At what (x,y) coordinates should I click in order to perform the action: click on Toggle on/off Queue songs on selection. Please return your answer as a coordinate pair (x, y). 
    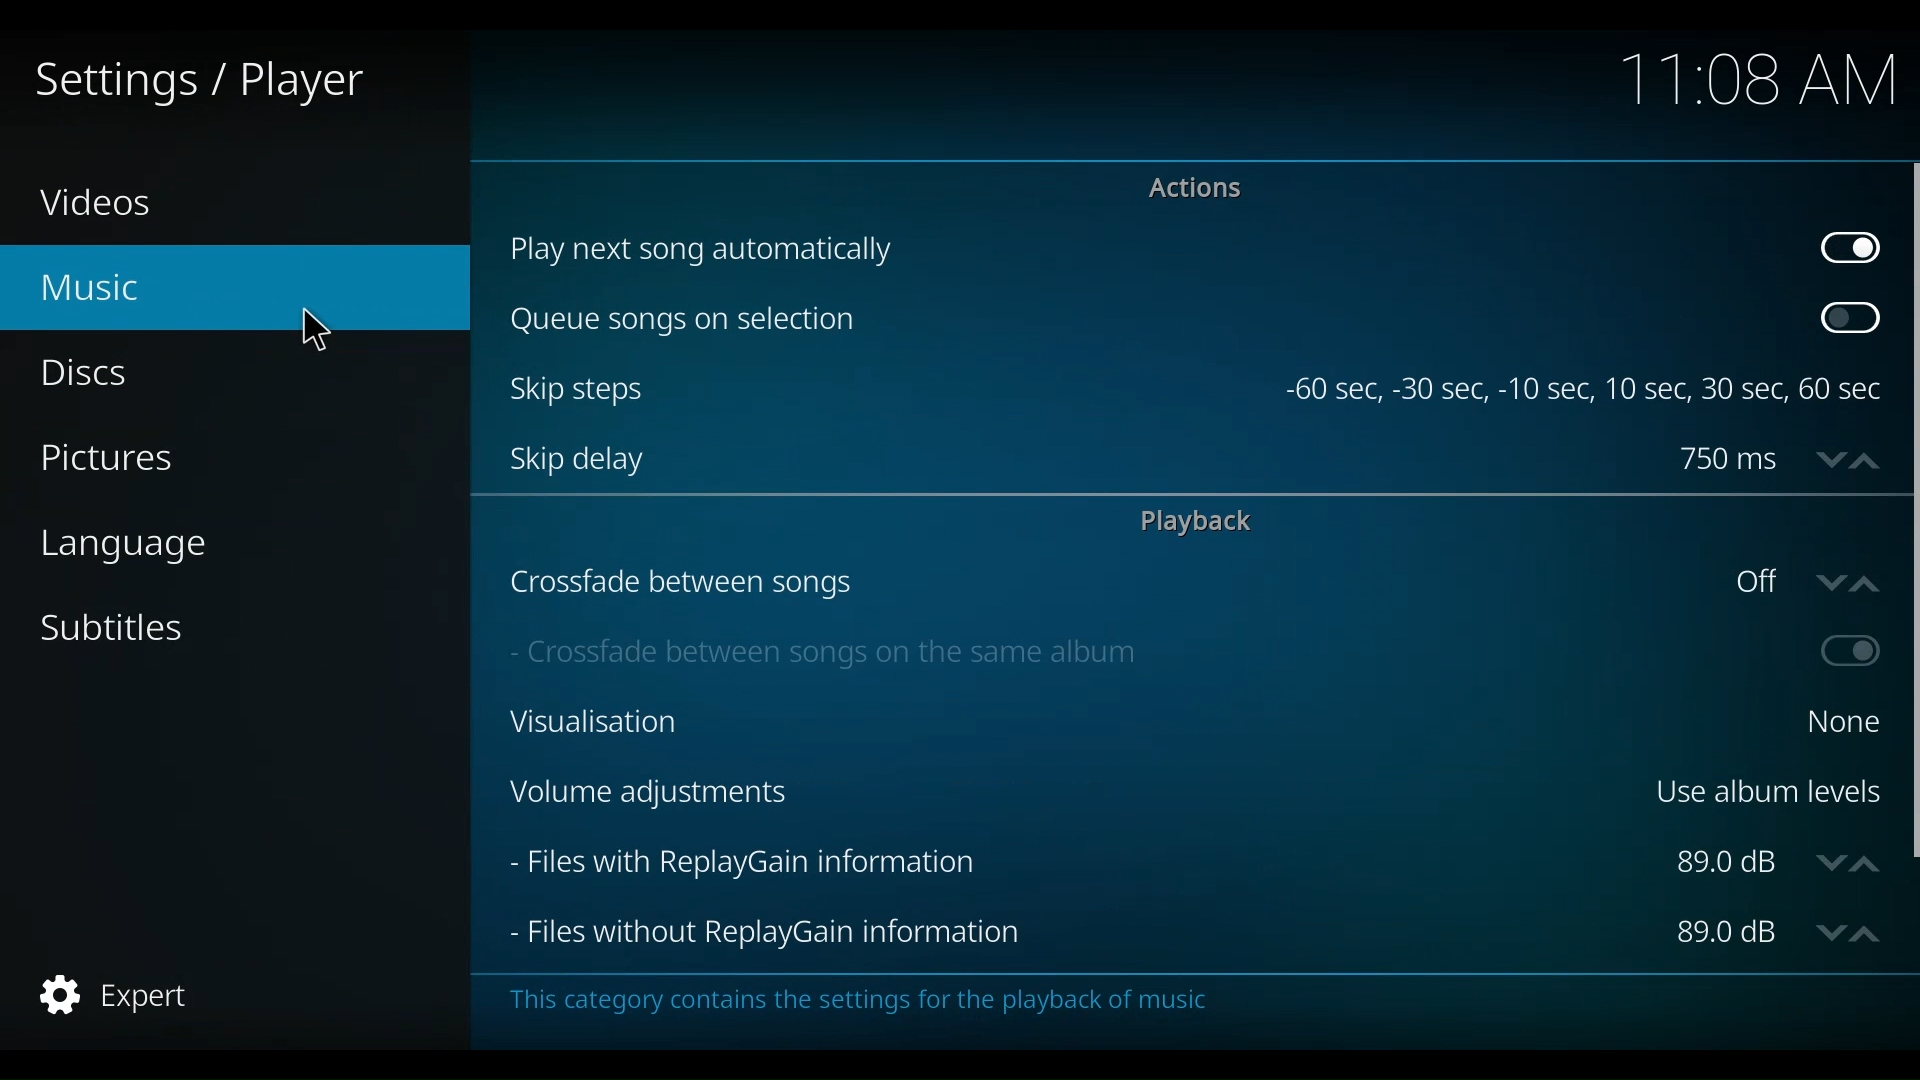
    Looking at the image, I should click on (1849, 319).